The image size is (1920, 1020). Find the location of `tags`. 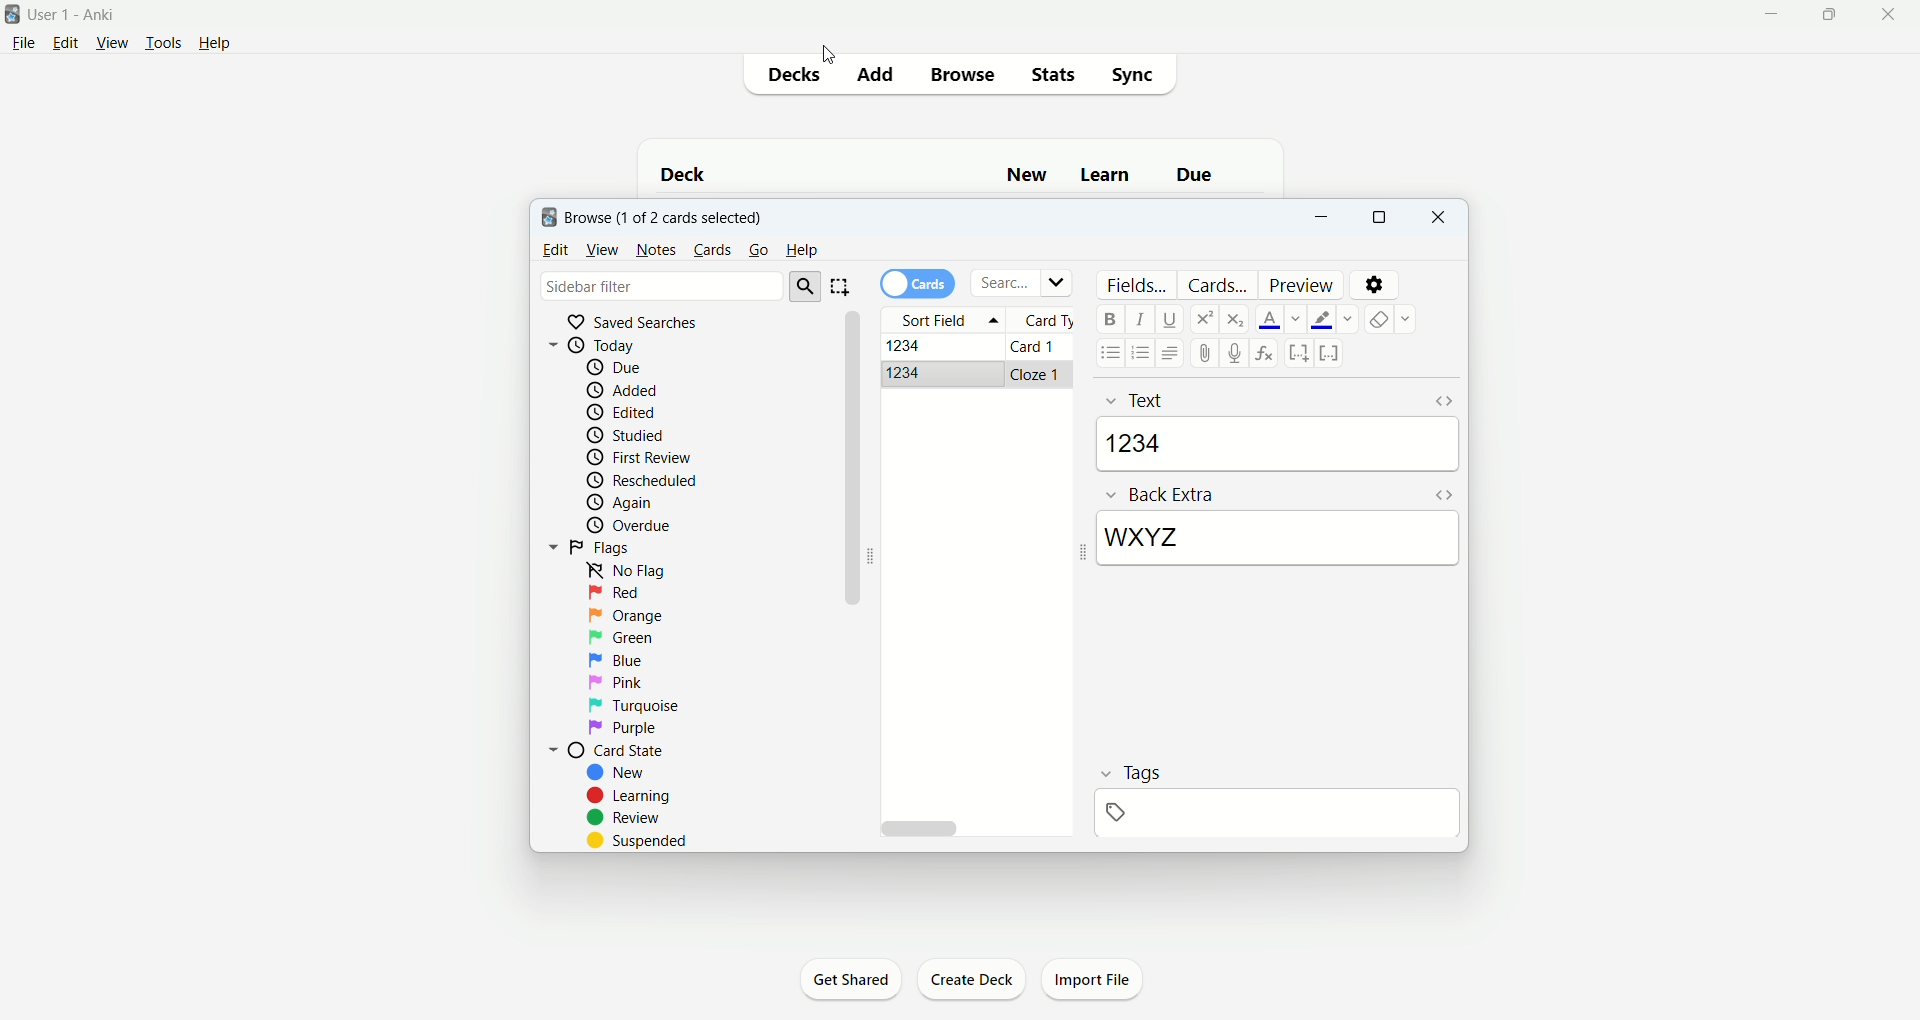

tags is located at coordinates (1126, 772).